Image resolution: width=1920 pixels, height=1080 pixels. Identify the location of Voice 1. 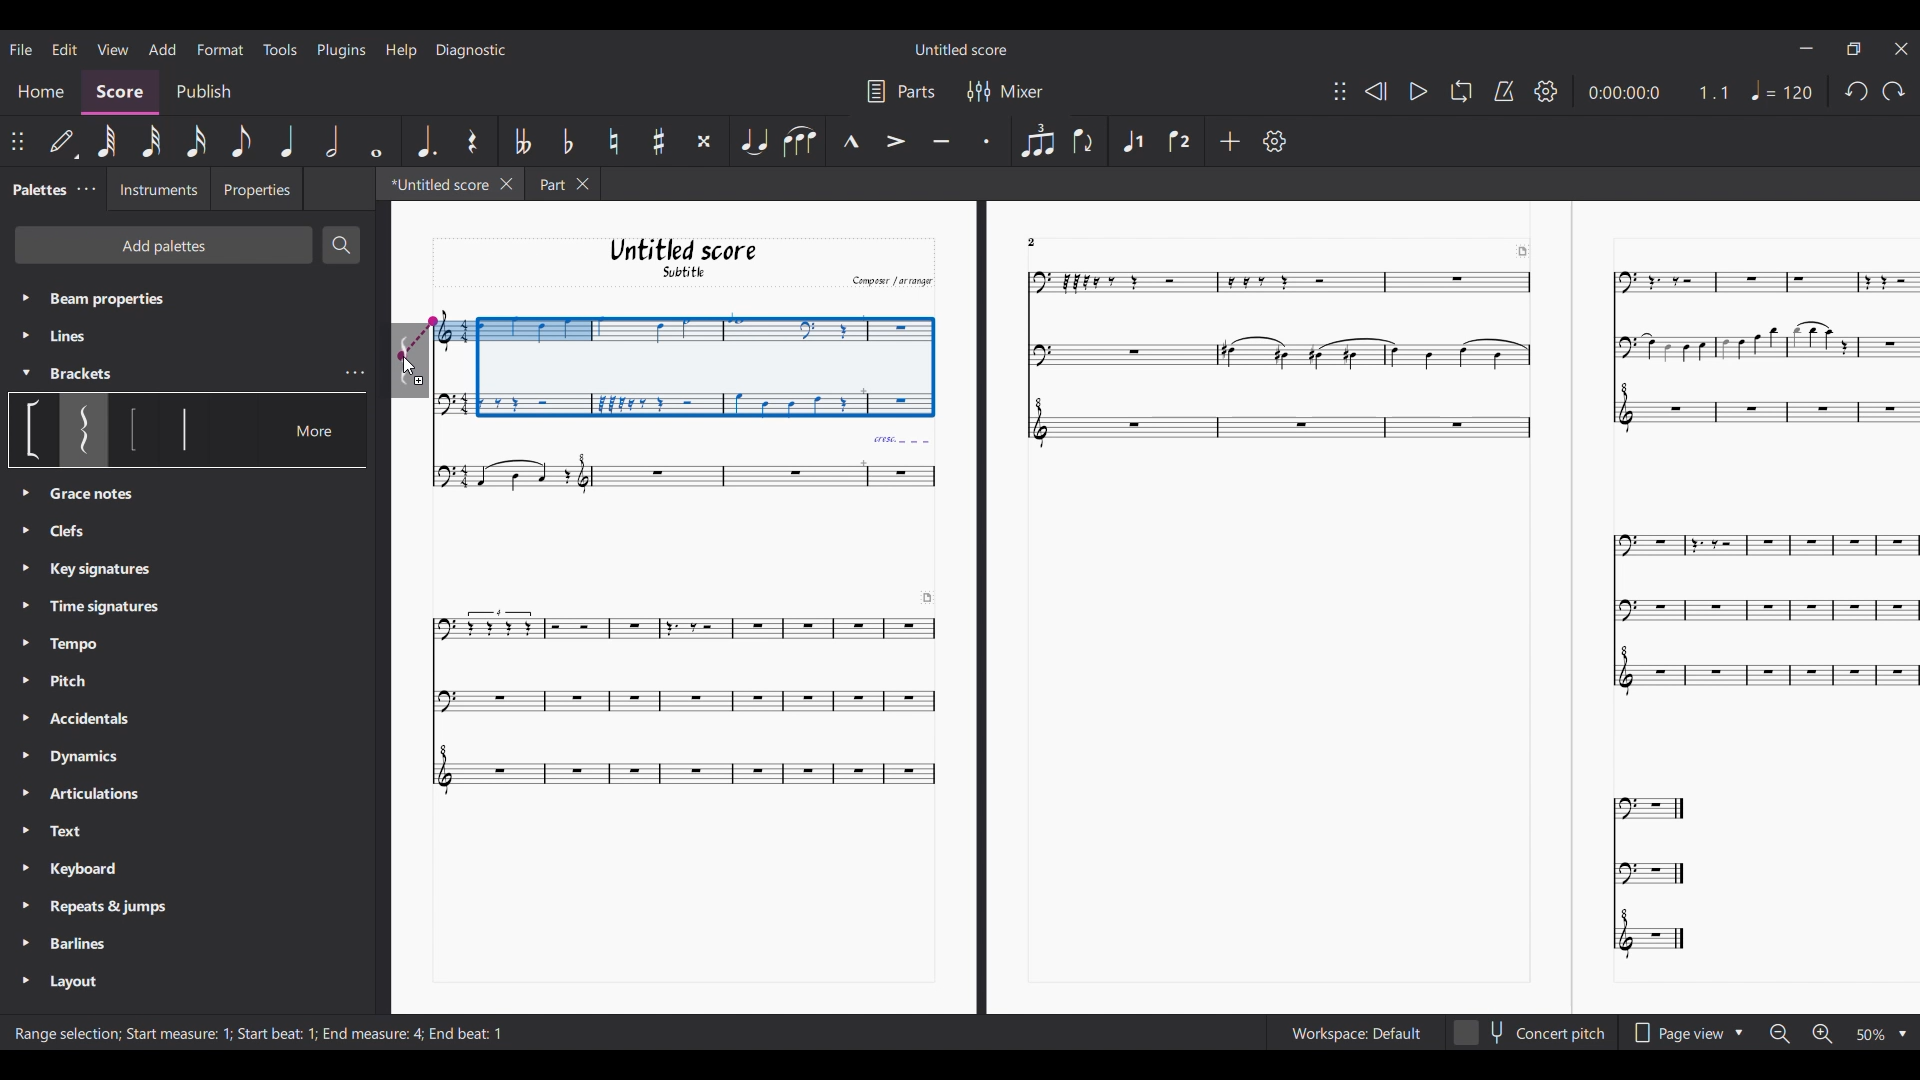
(1133, 139).